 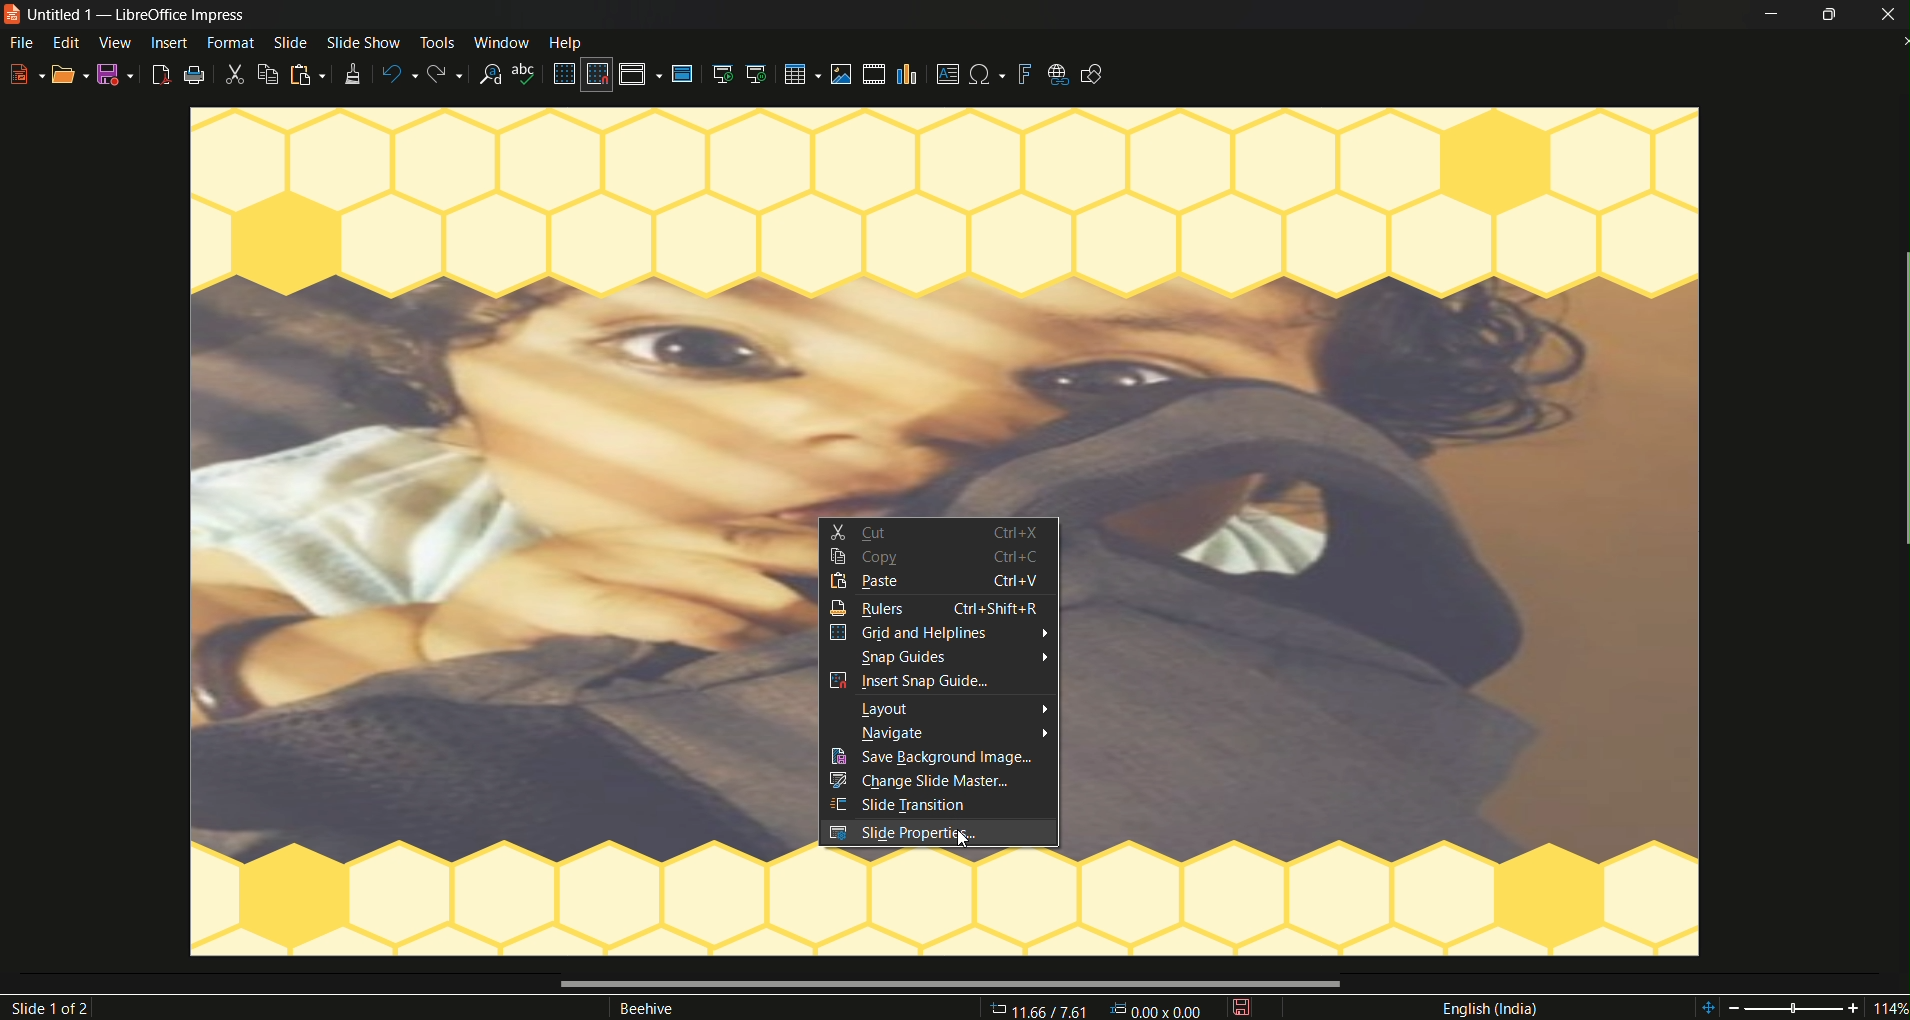 I want to click on display grid, so click(x=564, y=74).